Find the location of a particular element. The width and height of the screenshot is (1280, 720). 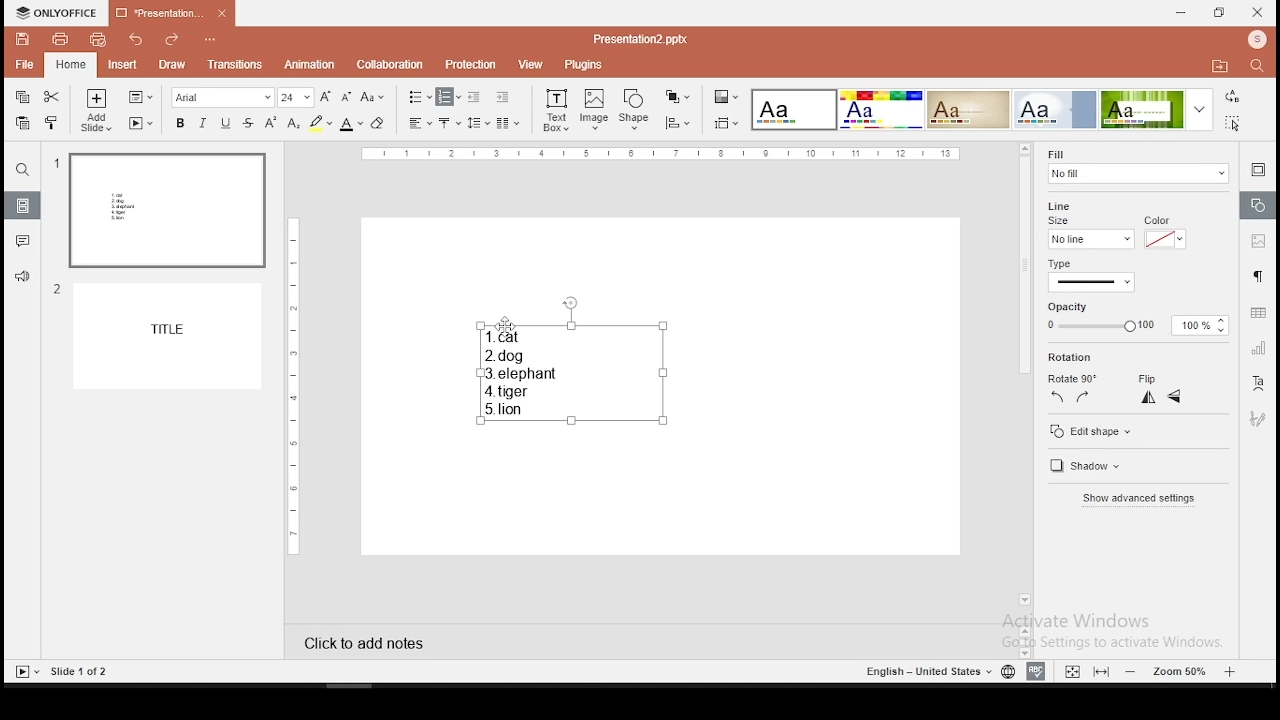

redo is located at coordinates (173, 42).